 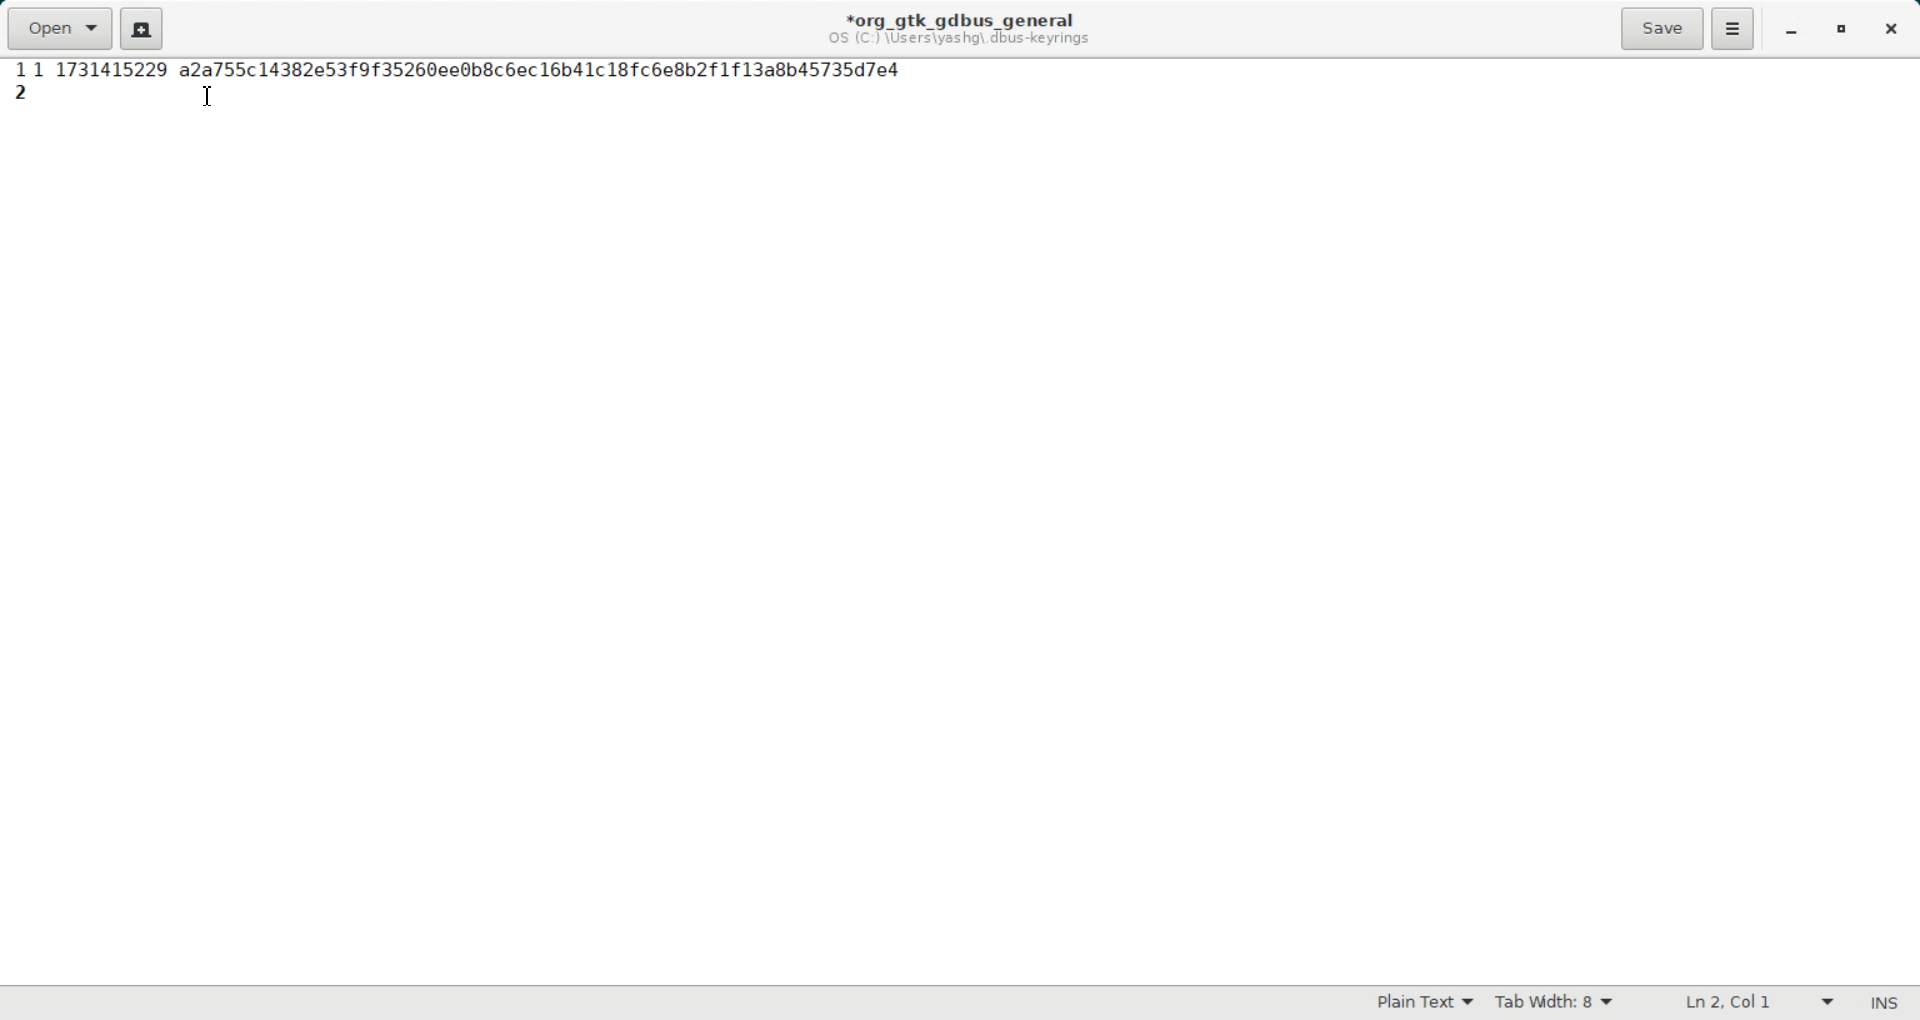 I want to click on Text Cursor, so click(x=207, y=96).